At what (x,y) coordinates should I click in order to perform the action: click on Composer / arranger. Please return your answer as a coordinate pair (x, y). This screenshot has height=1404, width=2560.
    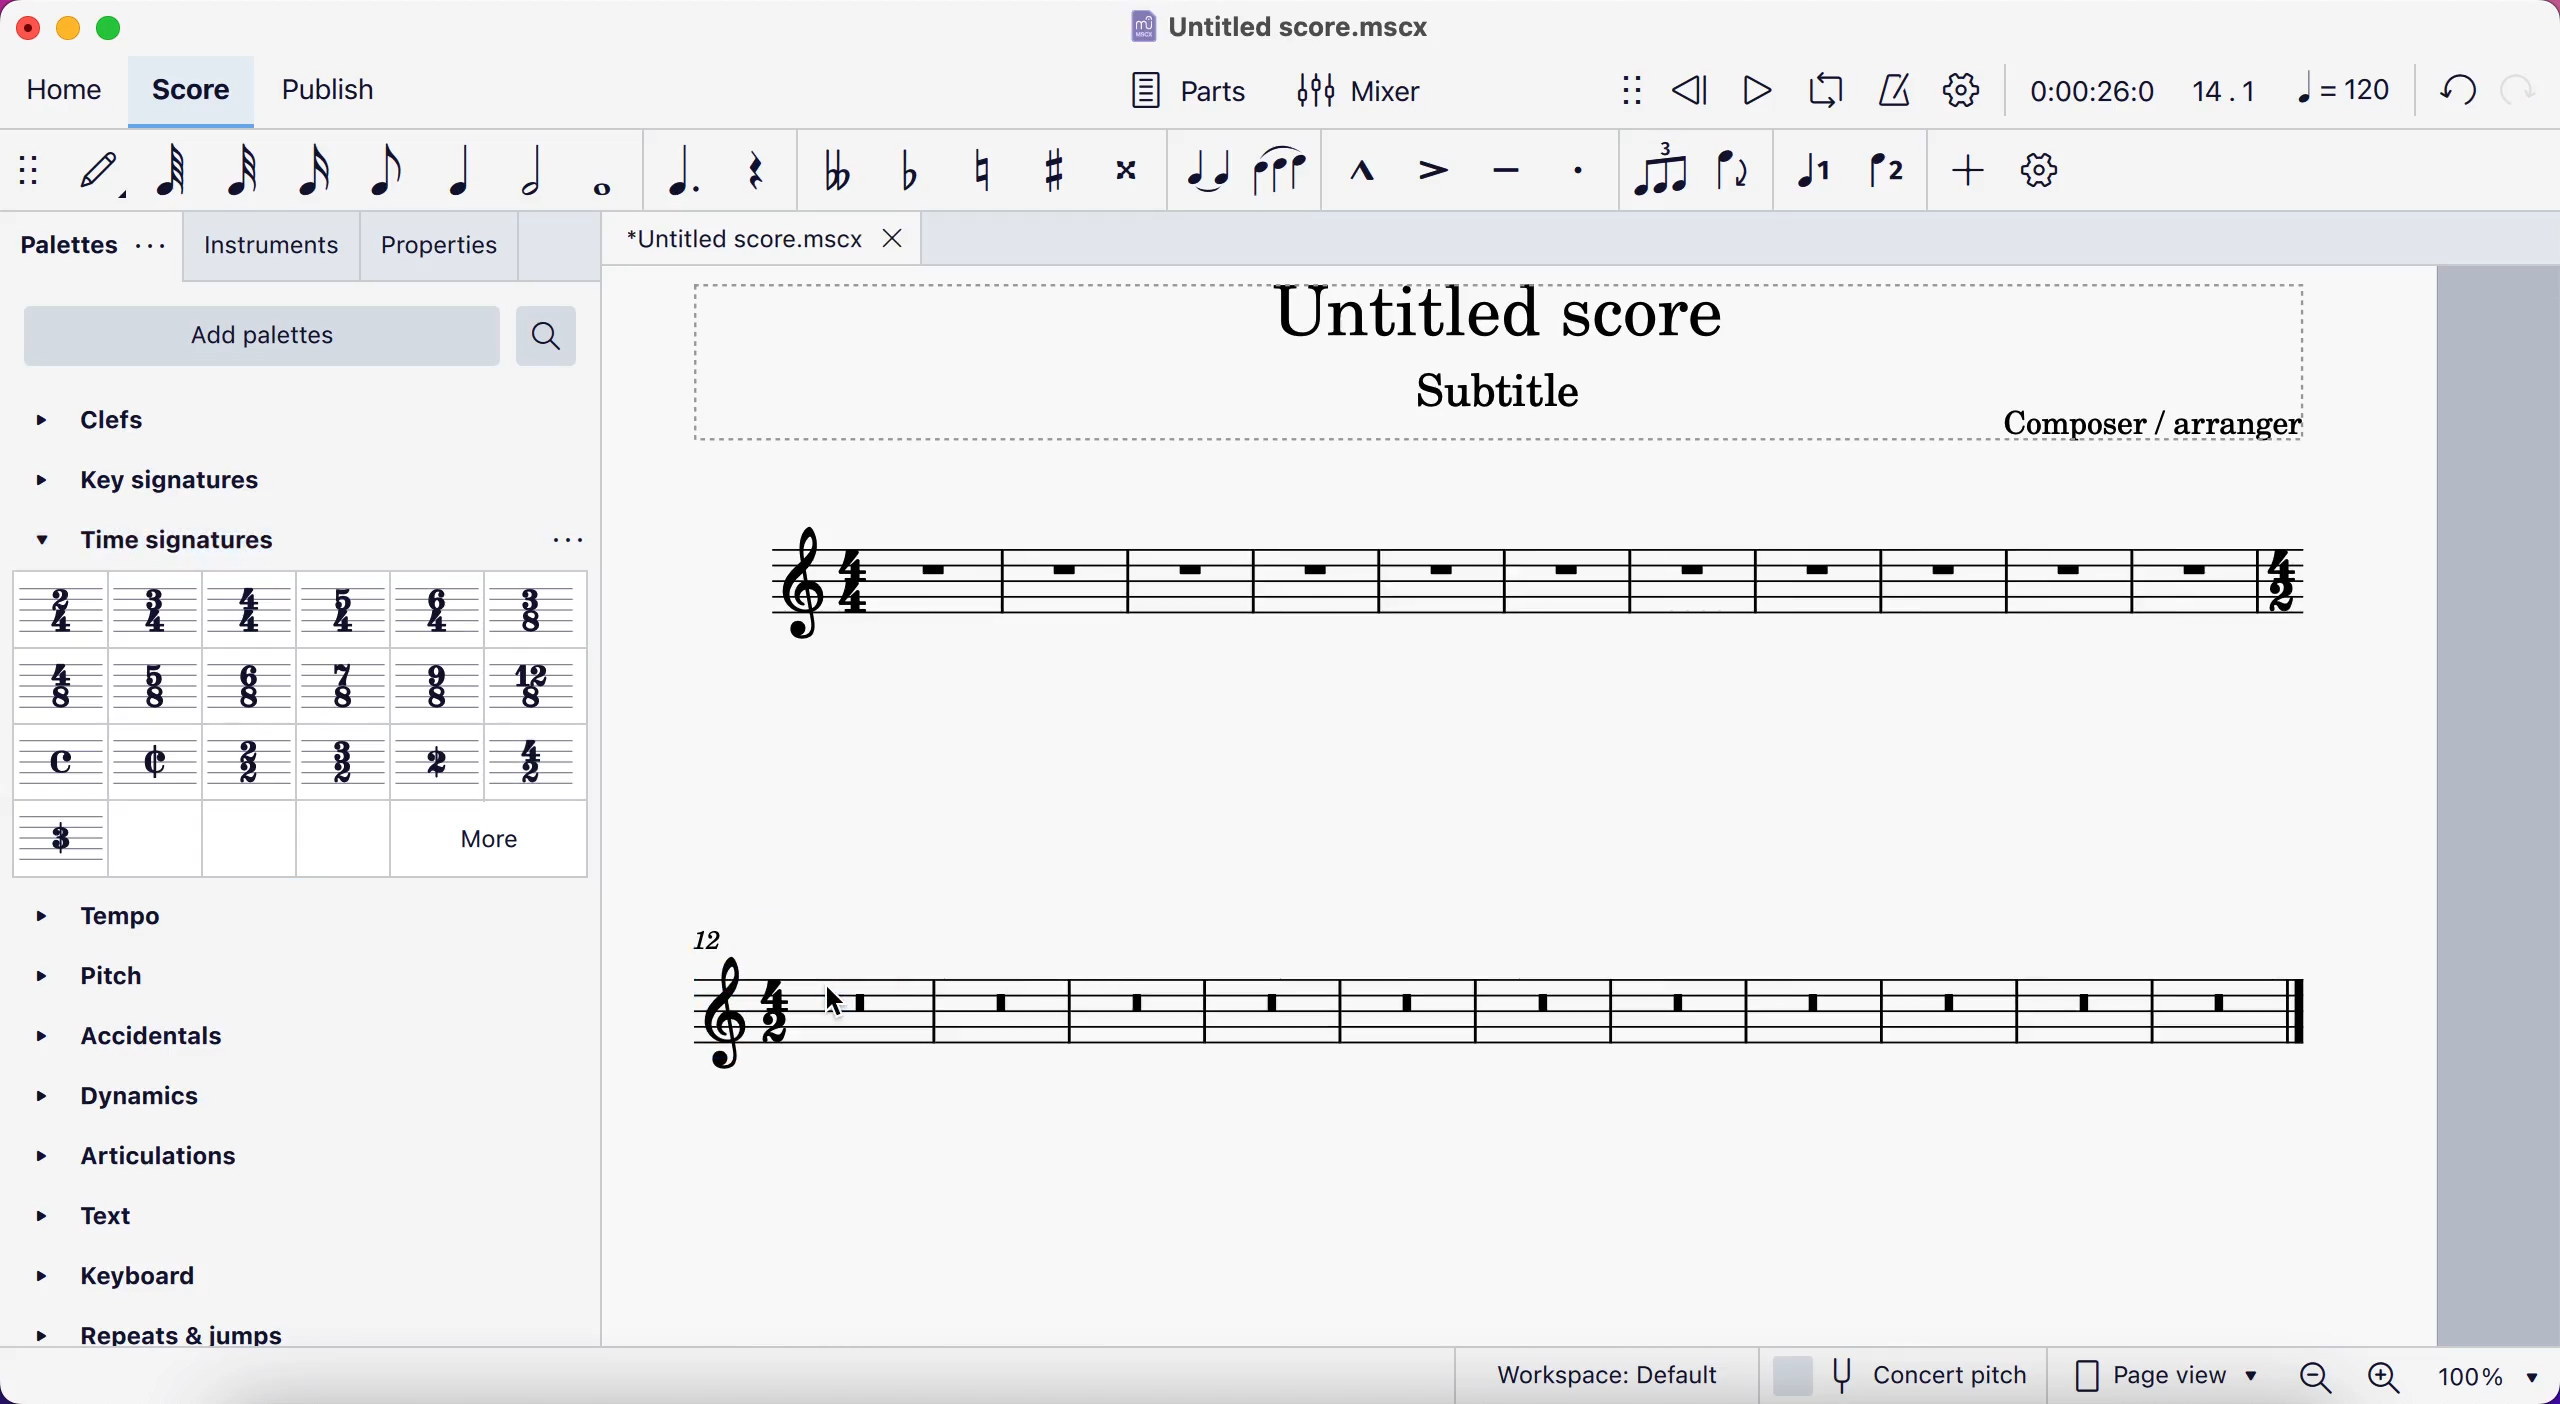
    Looking at the image, I should click on (2148, 424).